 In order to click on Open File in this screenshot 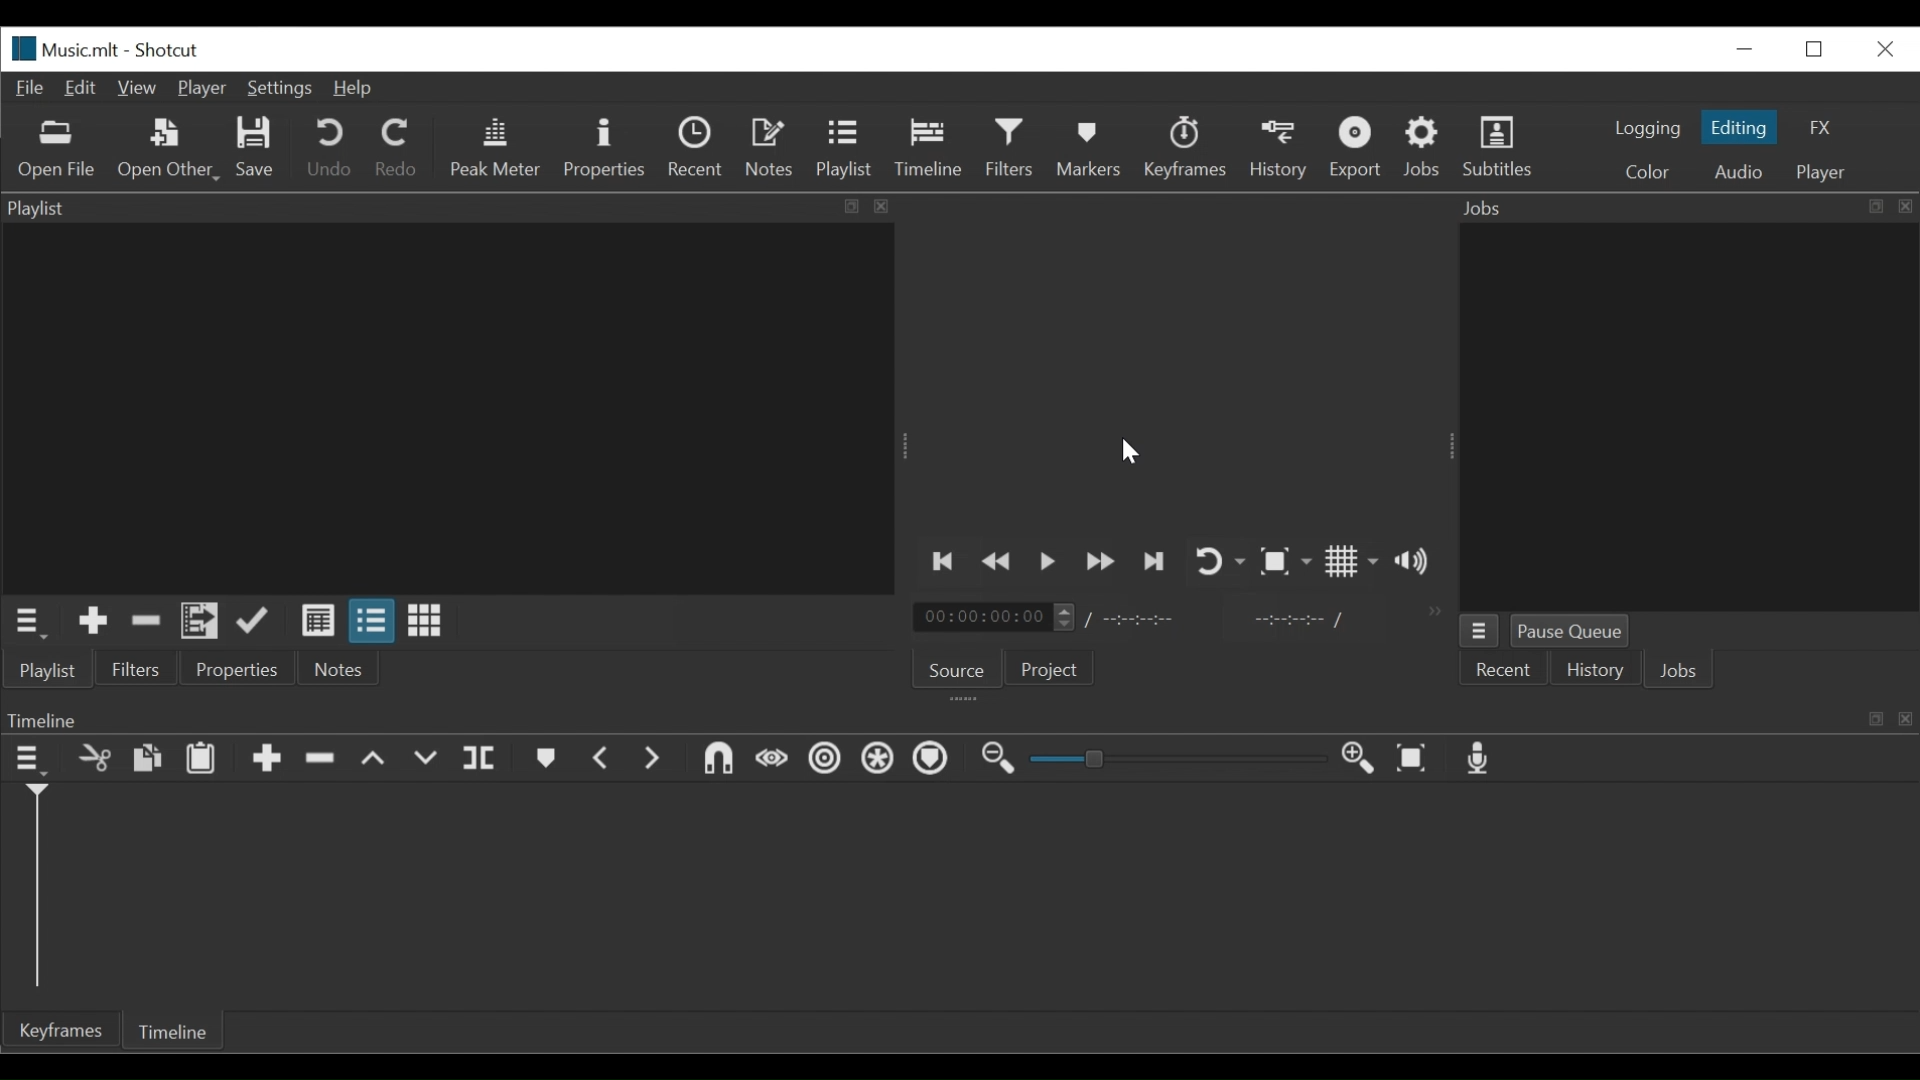, I will do `click(56, 150)`.